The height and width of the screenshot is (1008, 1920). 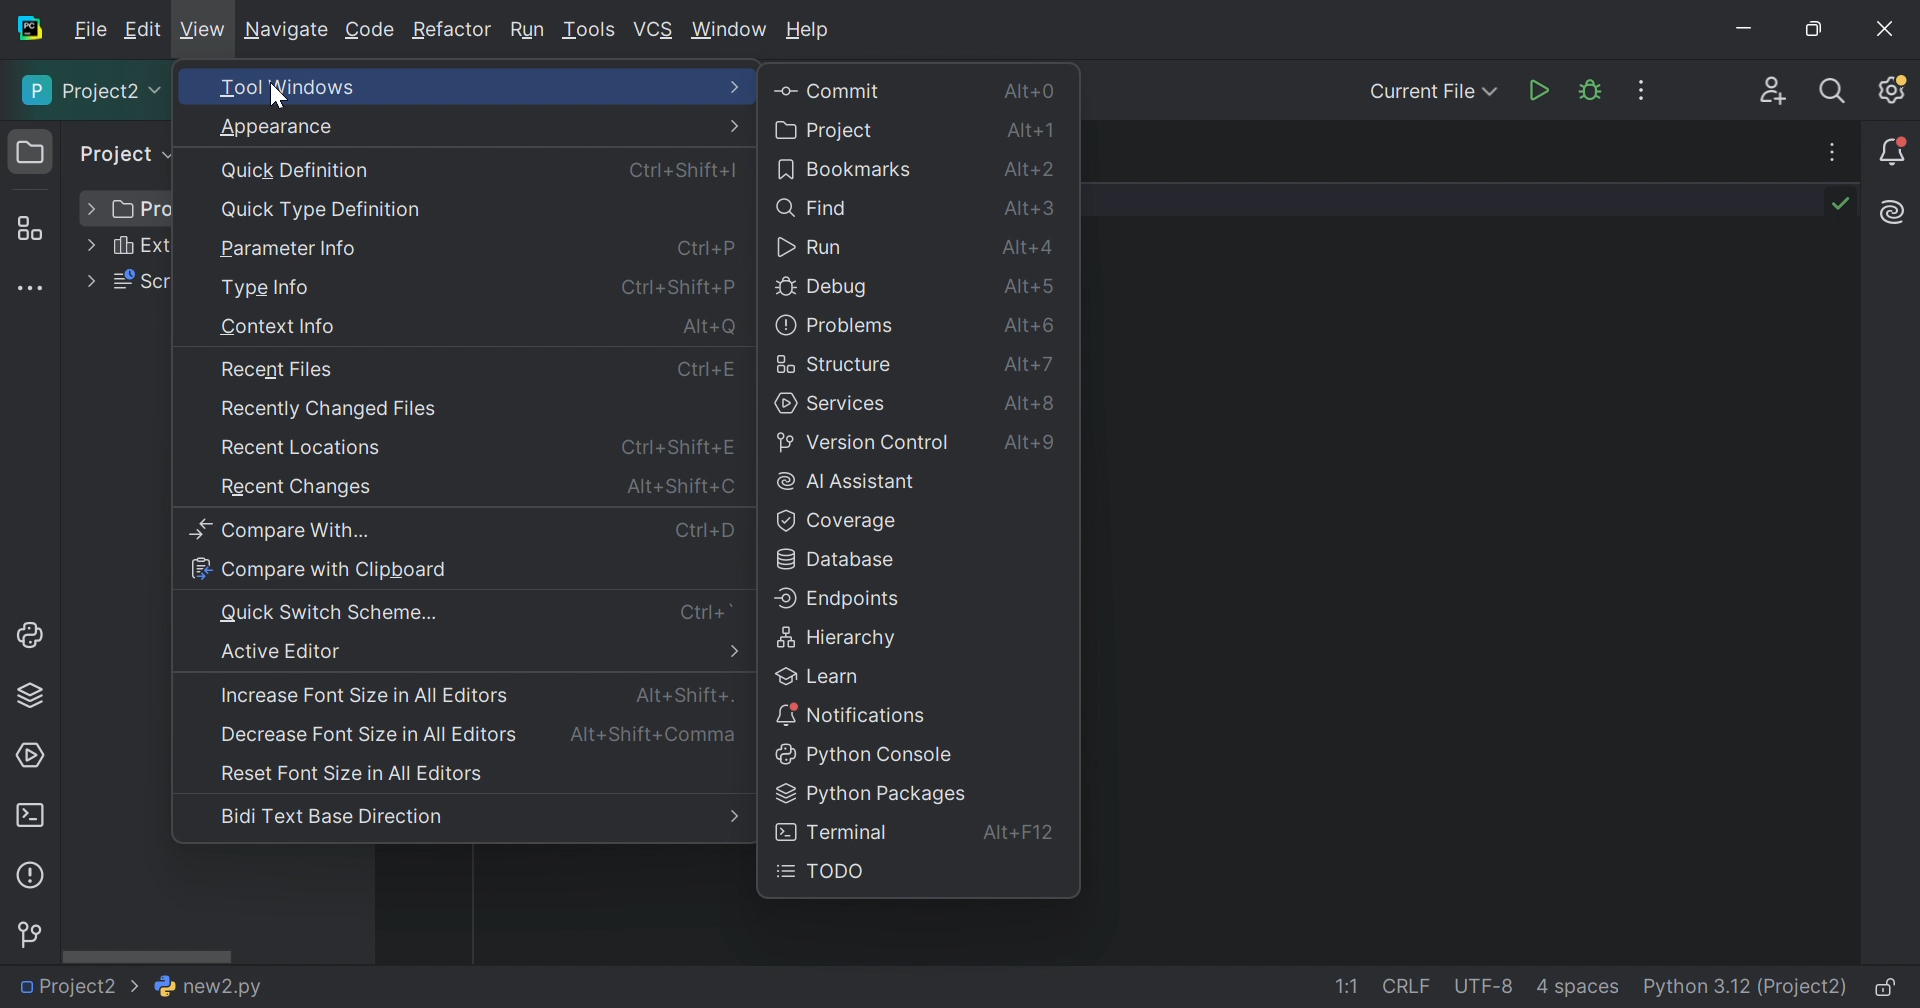 I want to click on Services, so click(x=832, y=404).